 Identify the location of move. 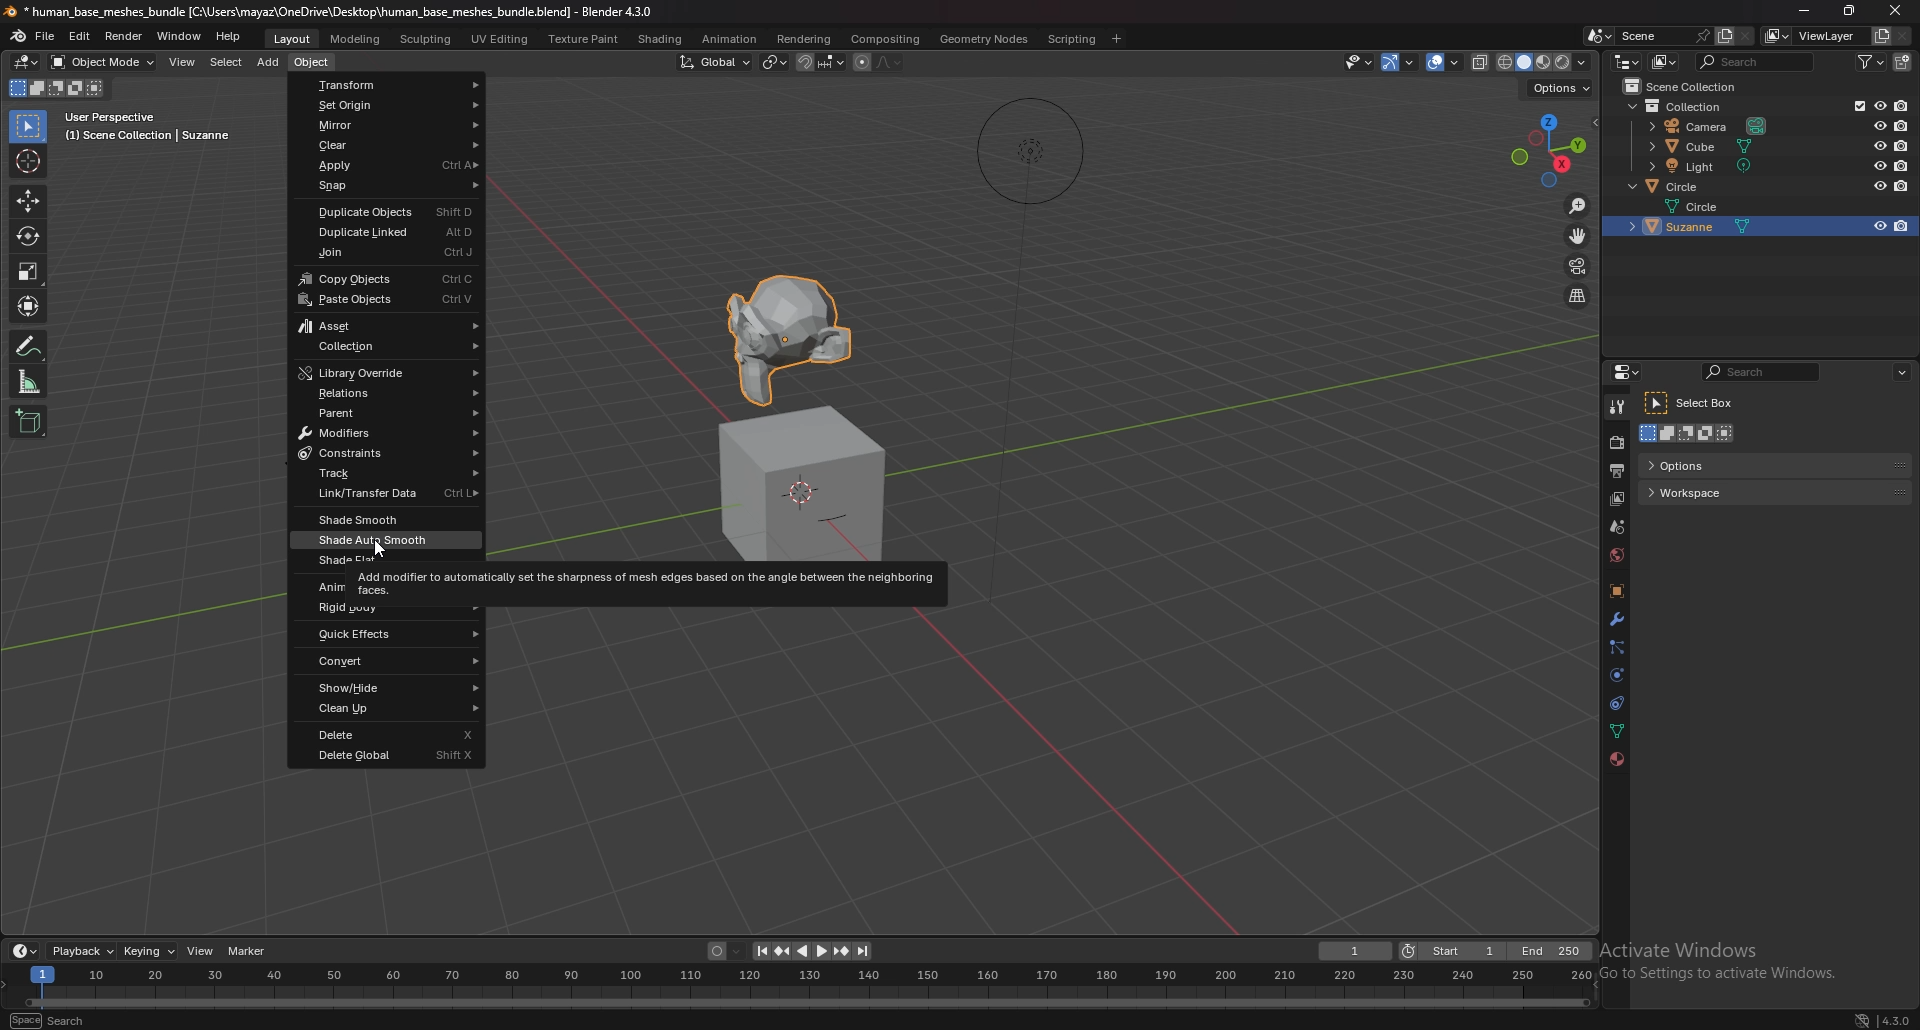
(28, 201).